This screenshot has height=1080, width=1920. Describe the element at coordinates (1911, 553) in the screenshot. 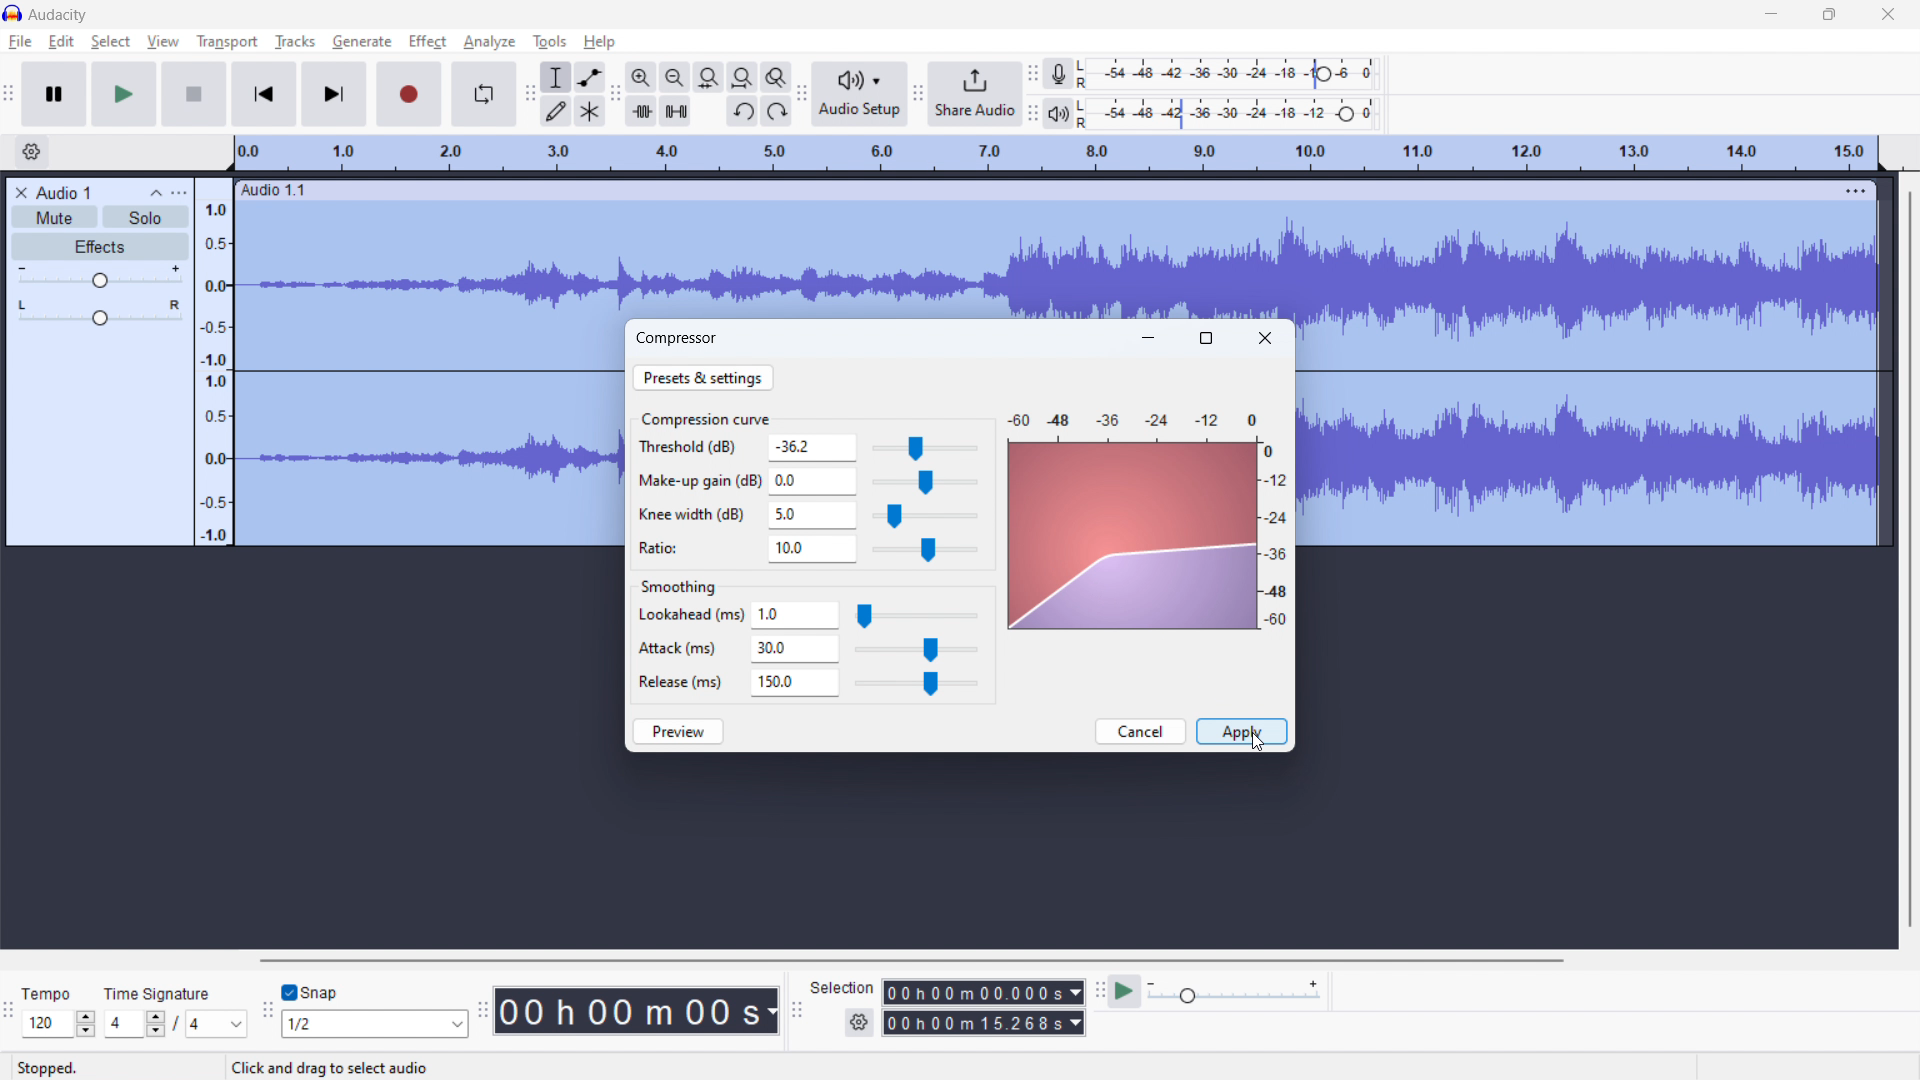

I see `vertical scrollbar` at that location.